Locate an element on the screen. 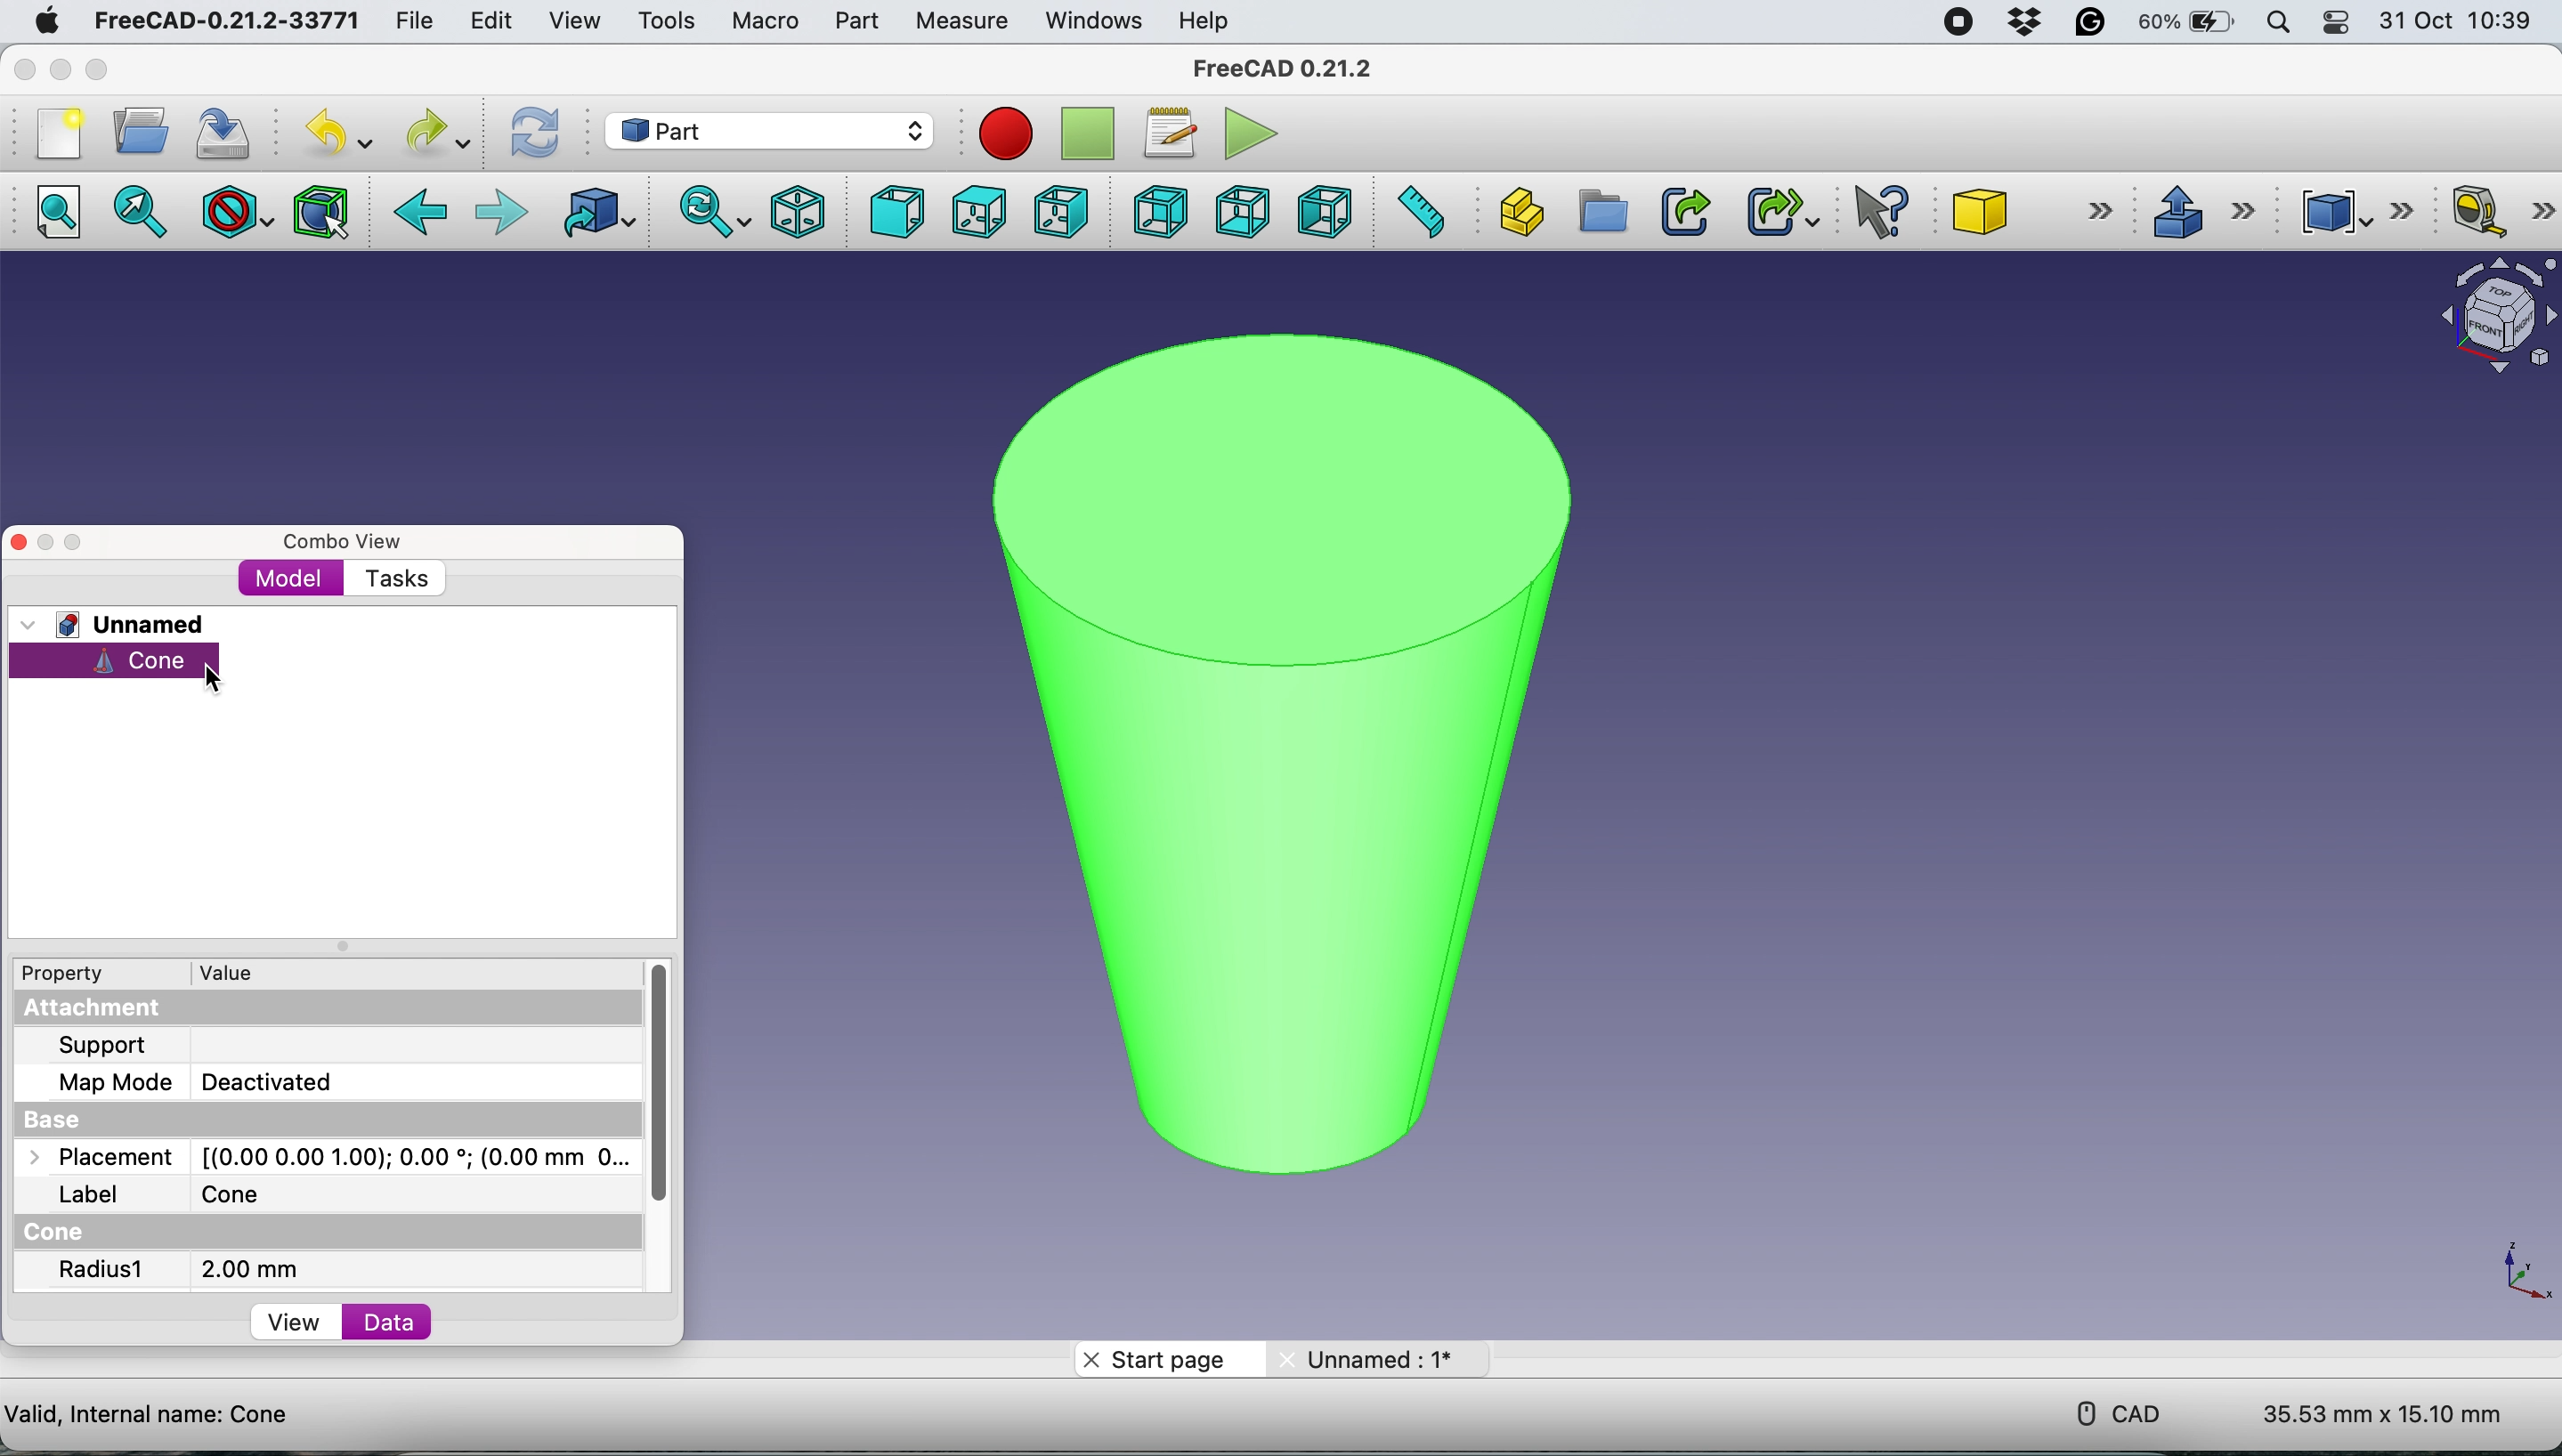 Image resolution: width=2562 pixels, height=1456 pixels. start page is located at coordinates (1168, 1358).